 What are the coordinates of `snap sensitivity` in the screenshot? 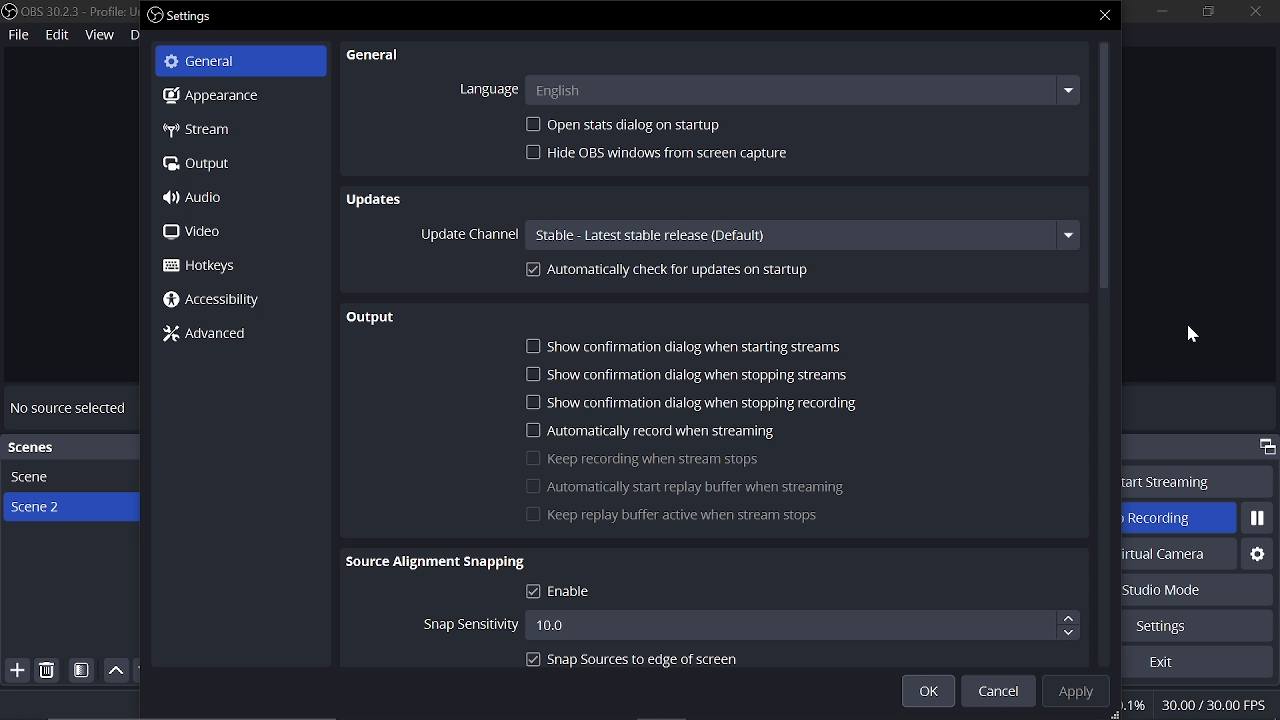 It's located at (471, 624).